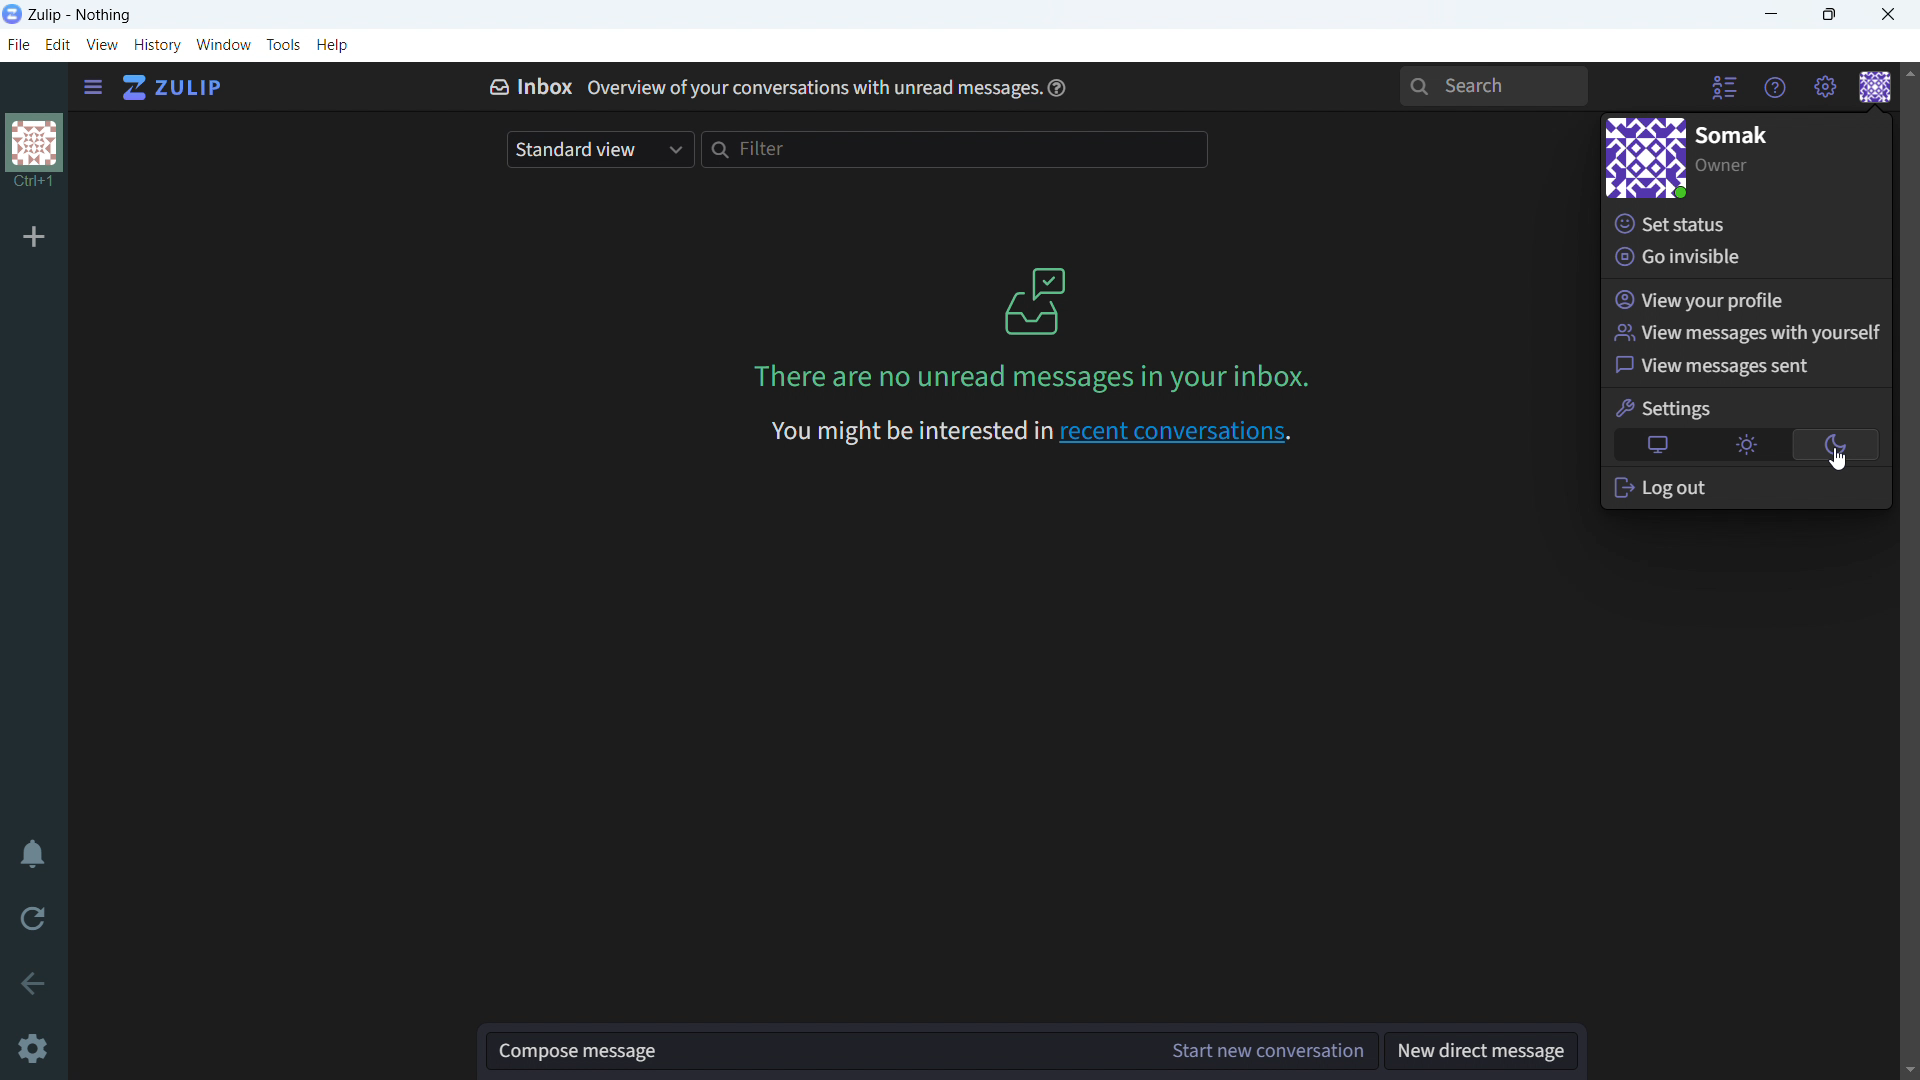 The height and width of the screenshot is (1080, 1920). What do you see at coordinates (1839, 444) in the screenshot?
I see `dark theme` at bounding box center [1839, 444].